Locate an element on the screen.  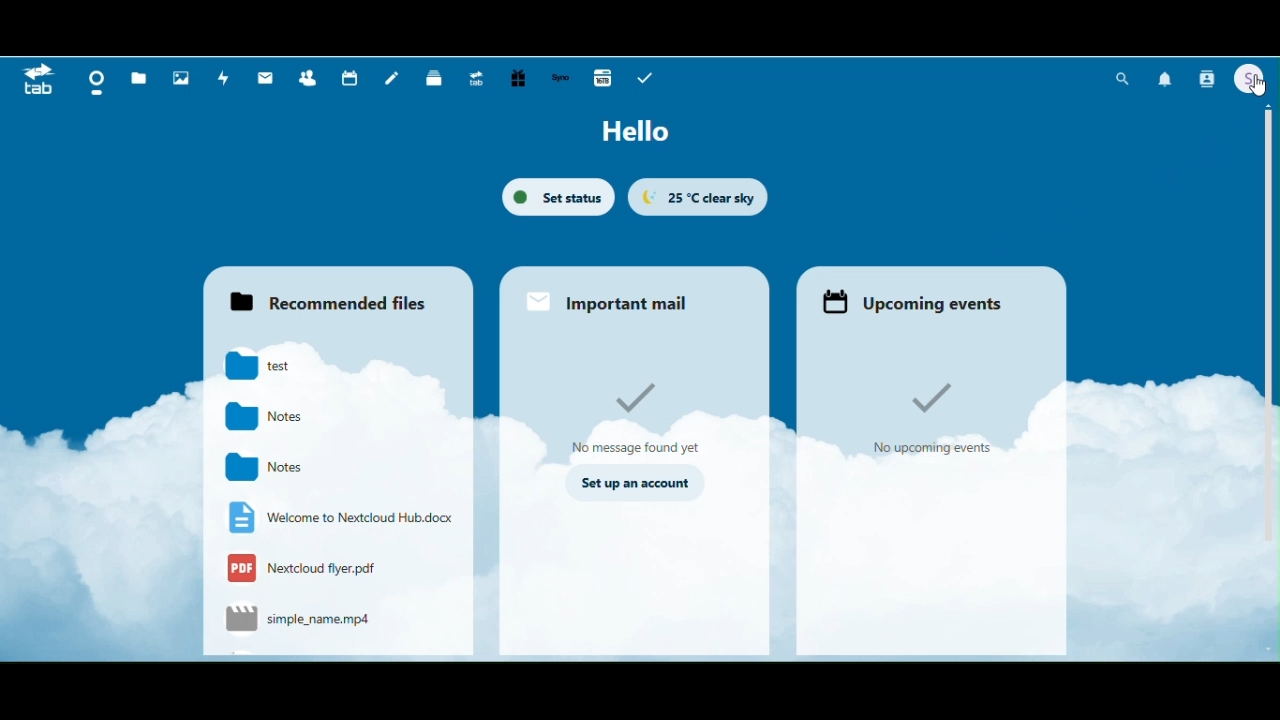
Dashboard is located at coordinates (93, 80).